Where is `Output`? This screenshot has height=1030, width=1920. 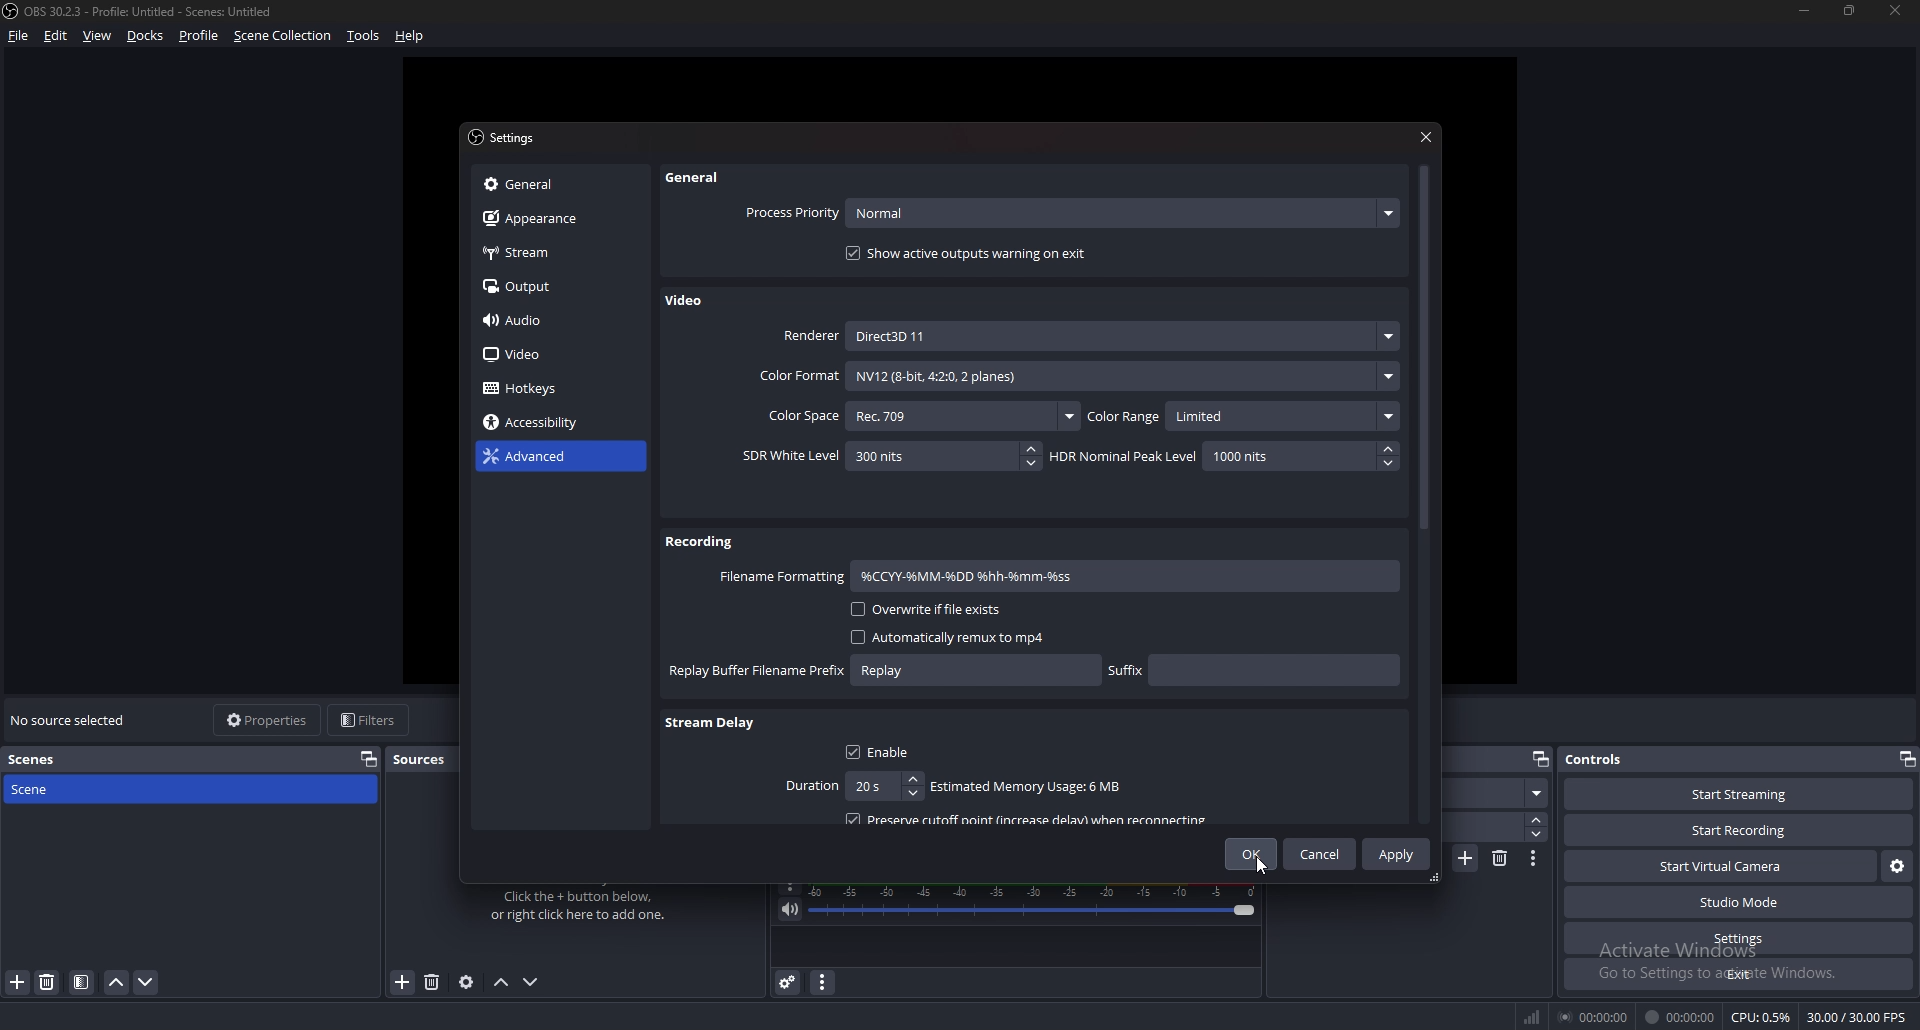
Output is located at coordinates (555, 285).